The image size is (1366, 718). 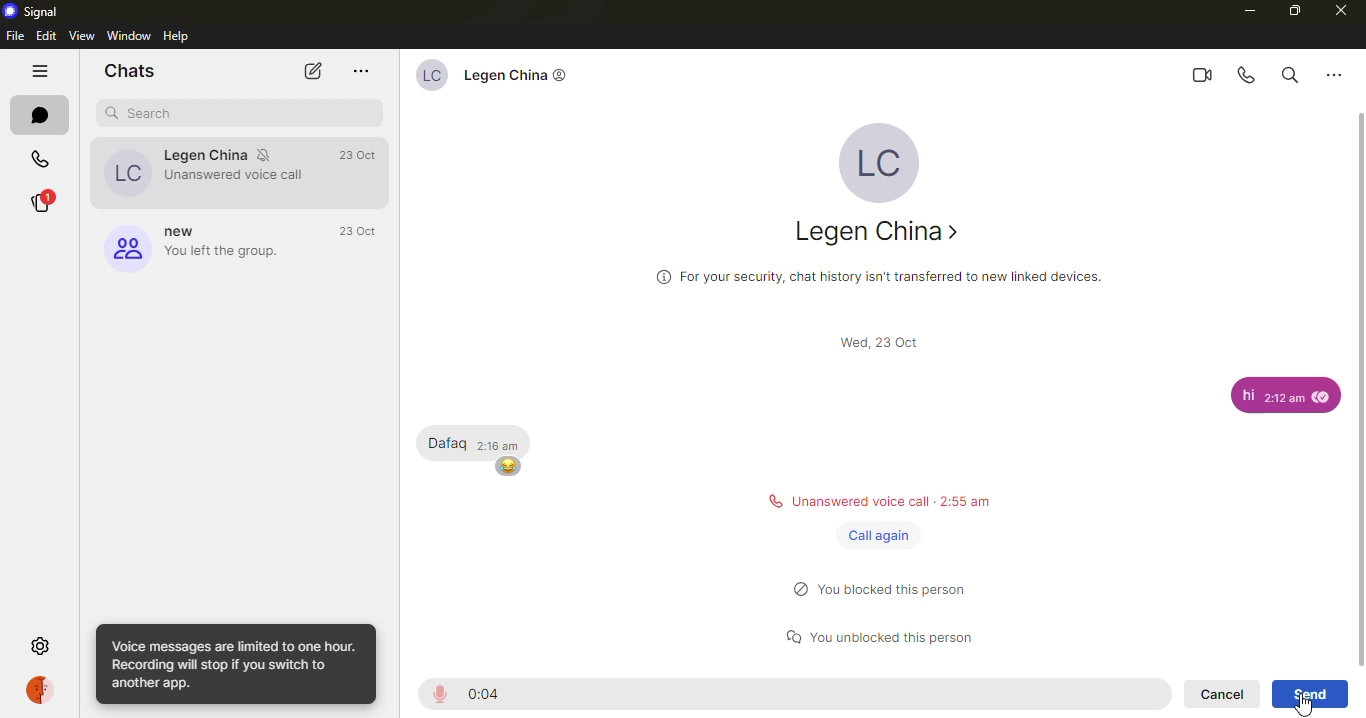 What do you see at coordinates (1346, 13) in the screenshot?
I see `close` at bounding box center [1346, 13].